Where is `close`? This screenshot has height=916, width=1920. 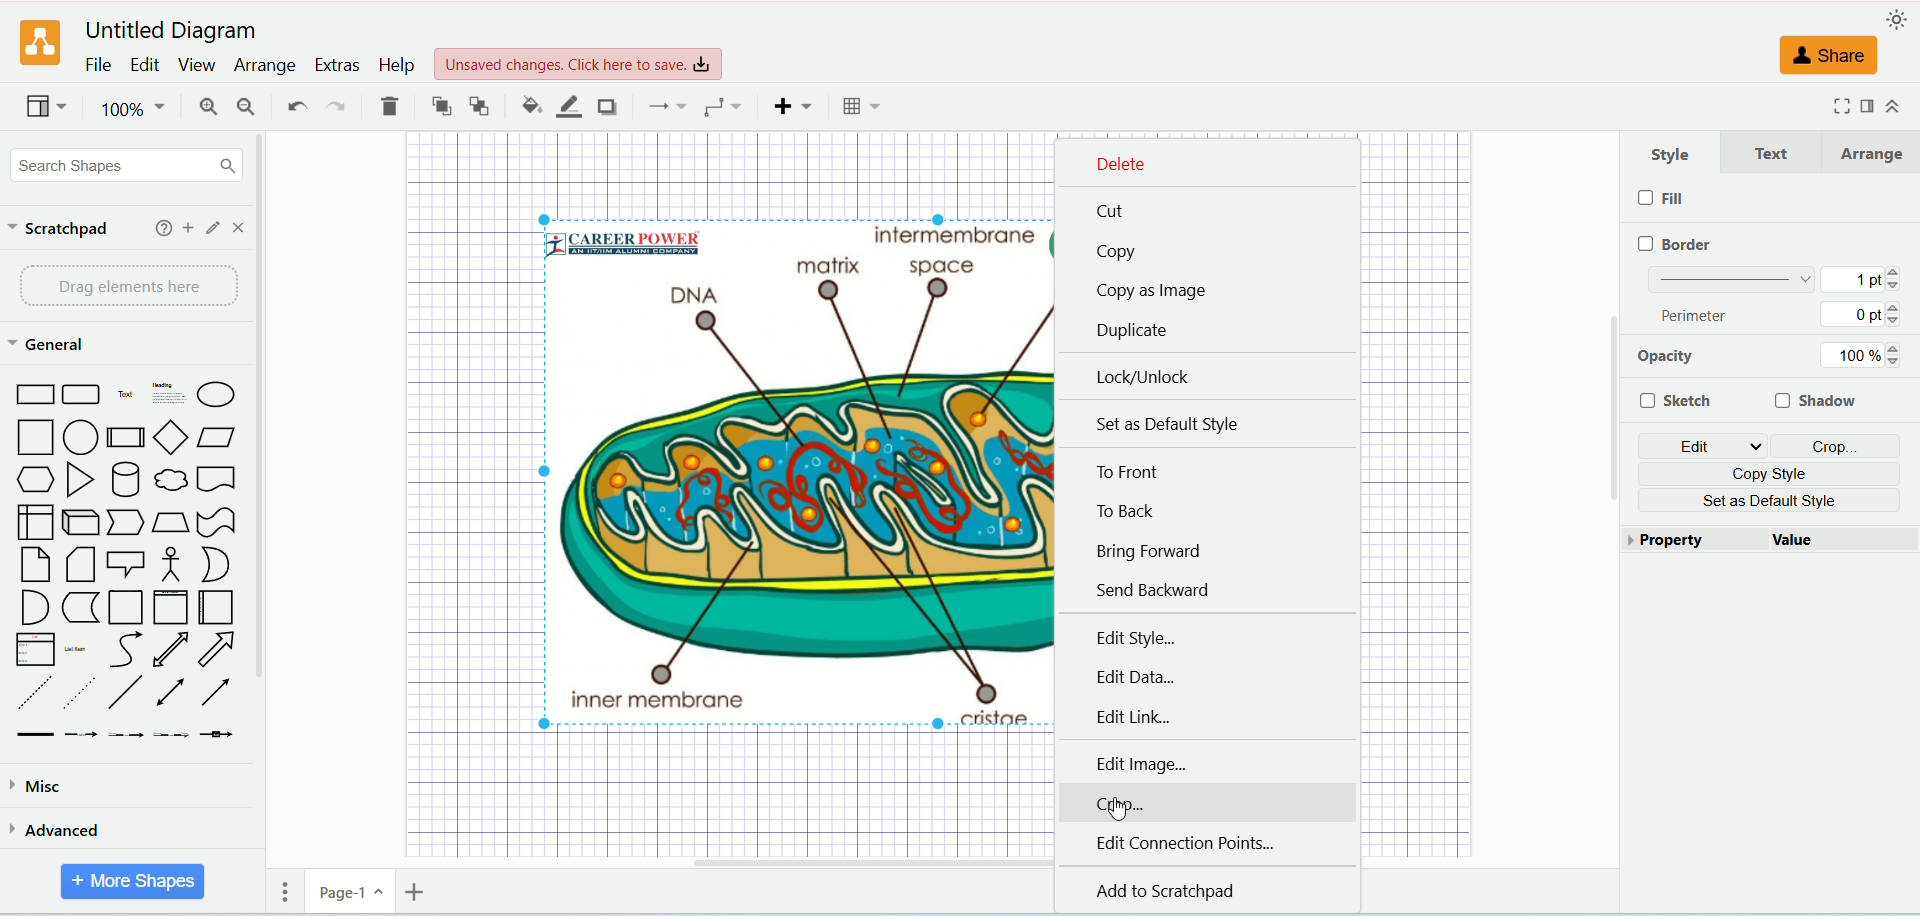
close is located at coordinates (242, 228).